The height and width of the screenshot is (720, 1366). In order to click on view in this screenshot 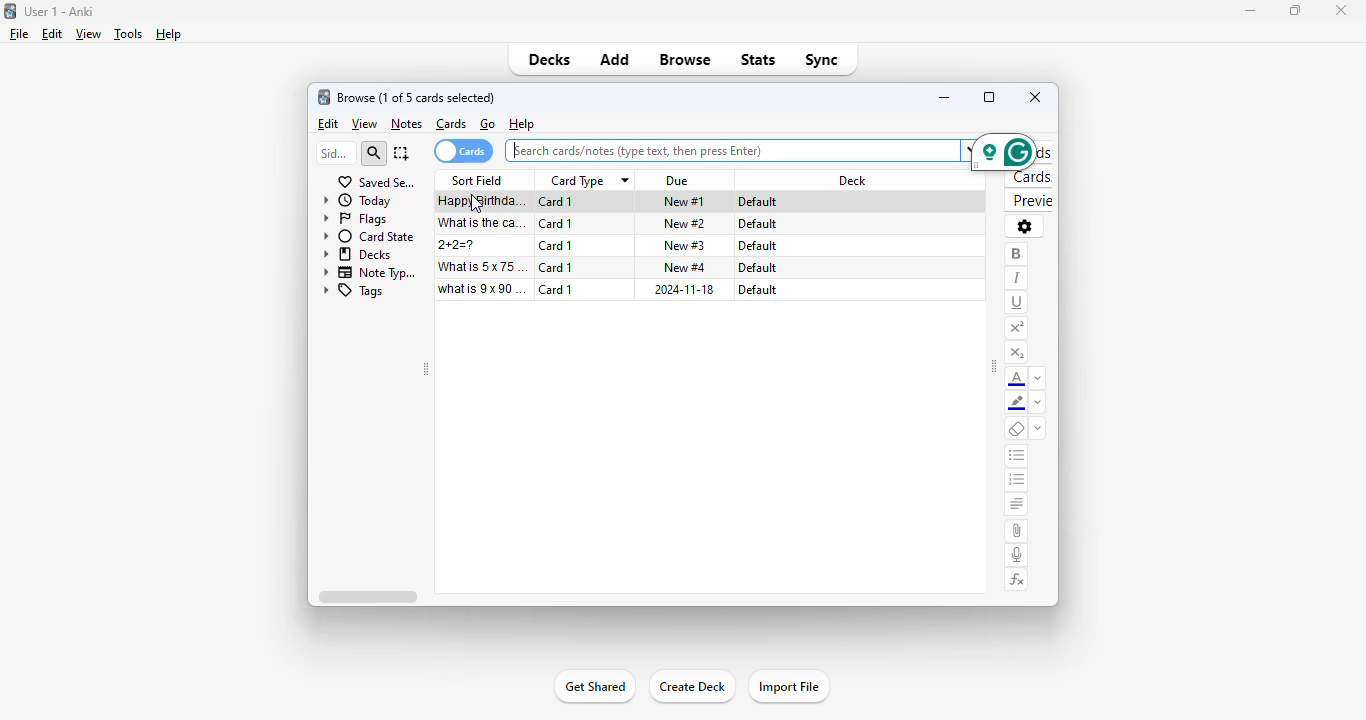, I will do `click(365, 124)`.